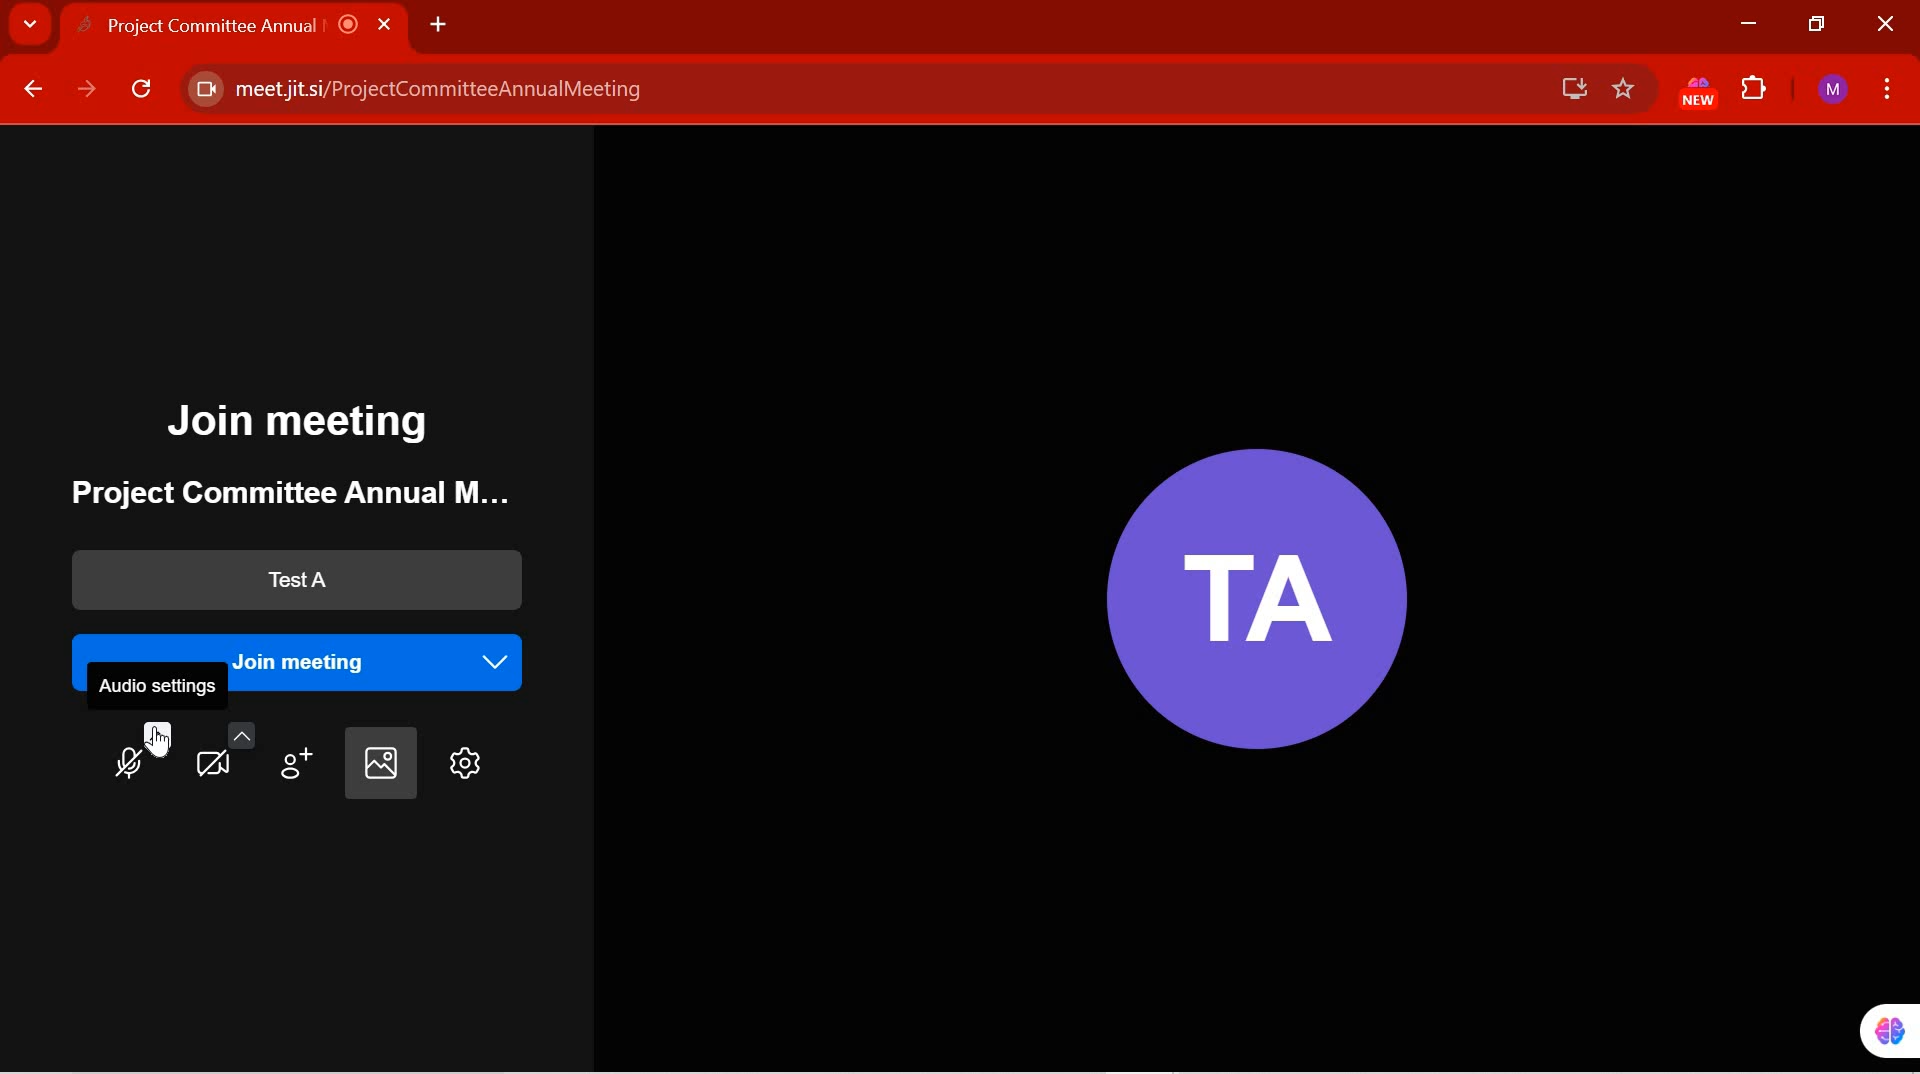 Image resolution: width=1920 pixels, height=1074 pixels. Describe the element at coordinates (252, 25) in the screenshot. I see `Project Committee Annual |` at that location.